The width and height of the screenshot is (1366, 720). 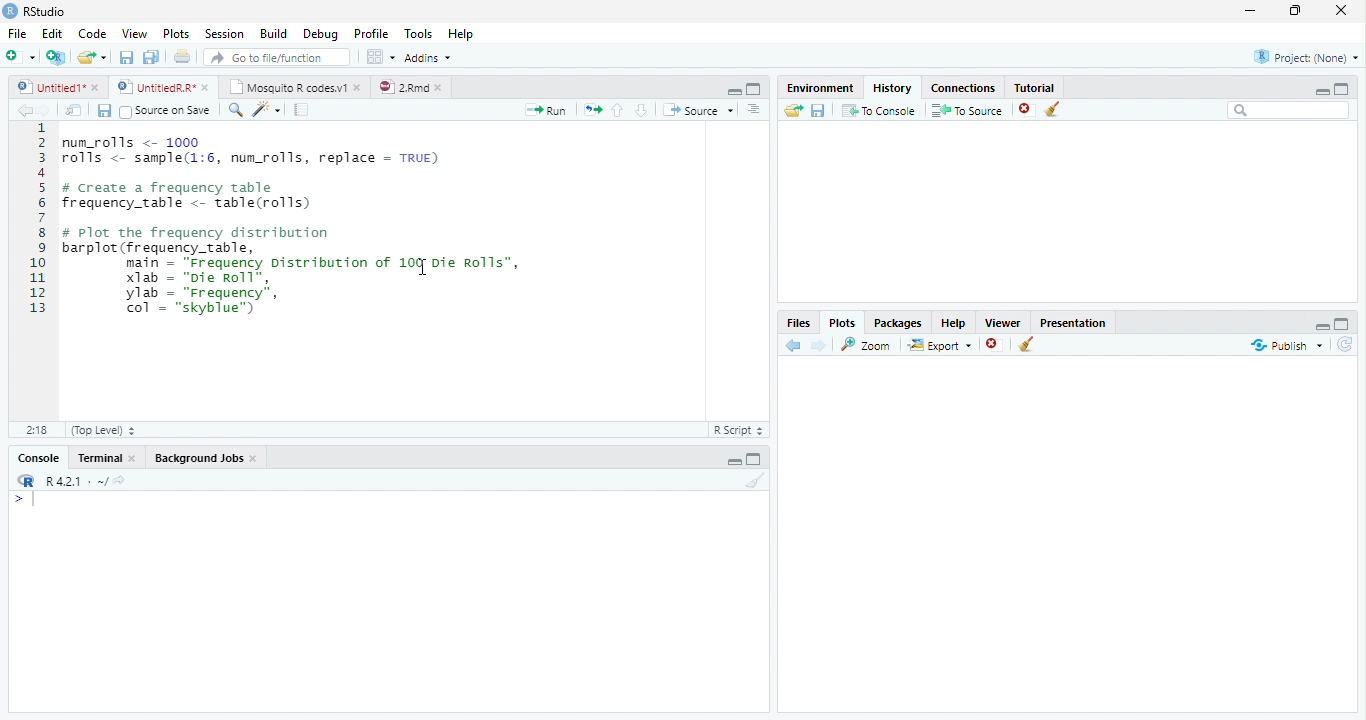 What do you see at coordinates (1321, 91) in the screenshot?
I see `Minimize Height` at bounding box center [1321, 91].